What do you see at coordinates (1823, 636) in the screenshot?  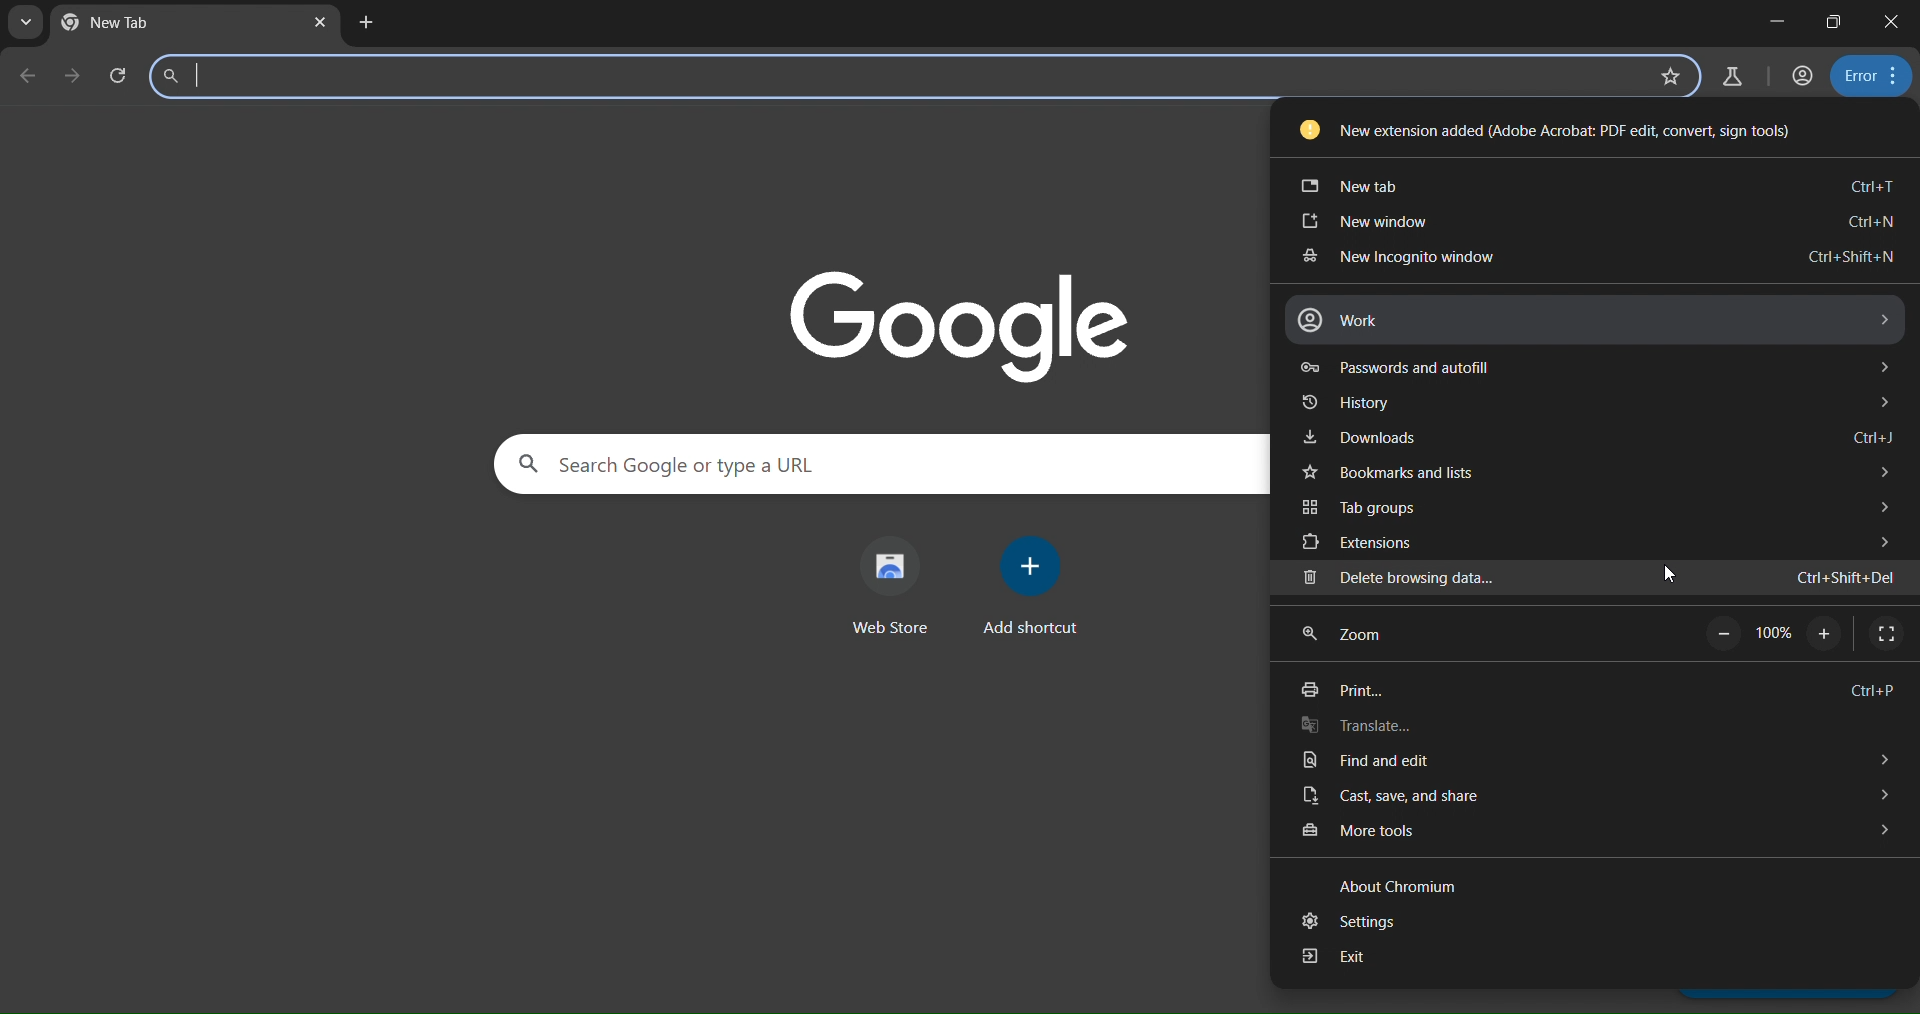 I see `zoom in` at bounding box center [1823, 636].